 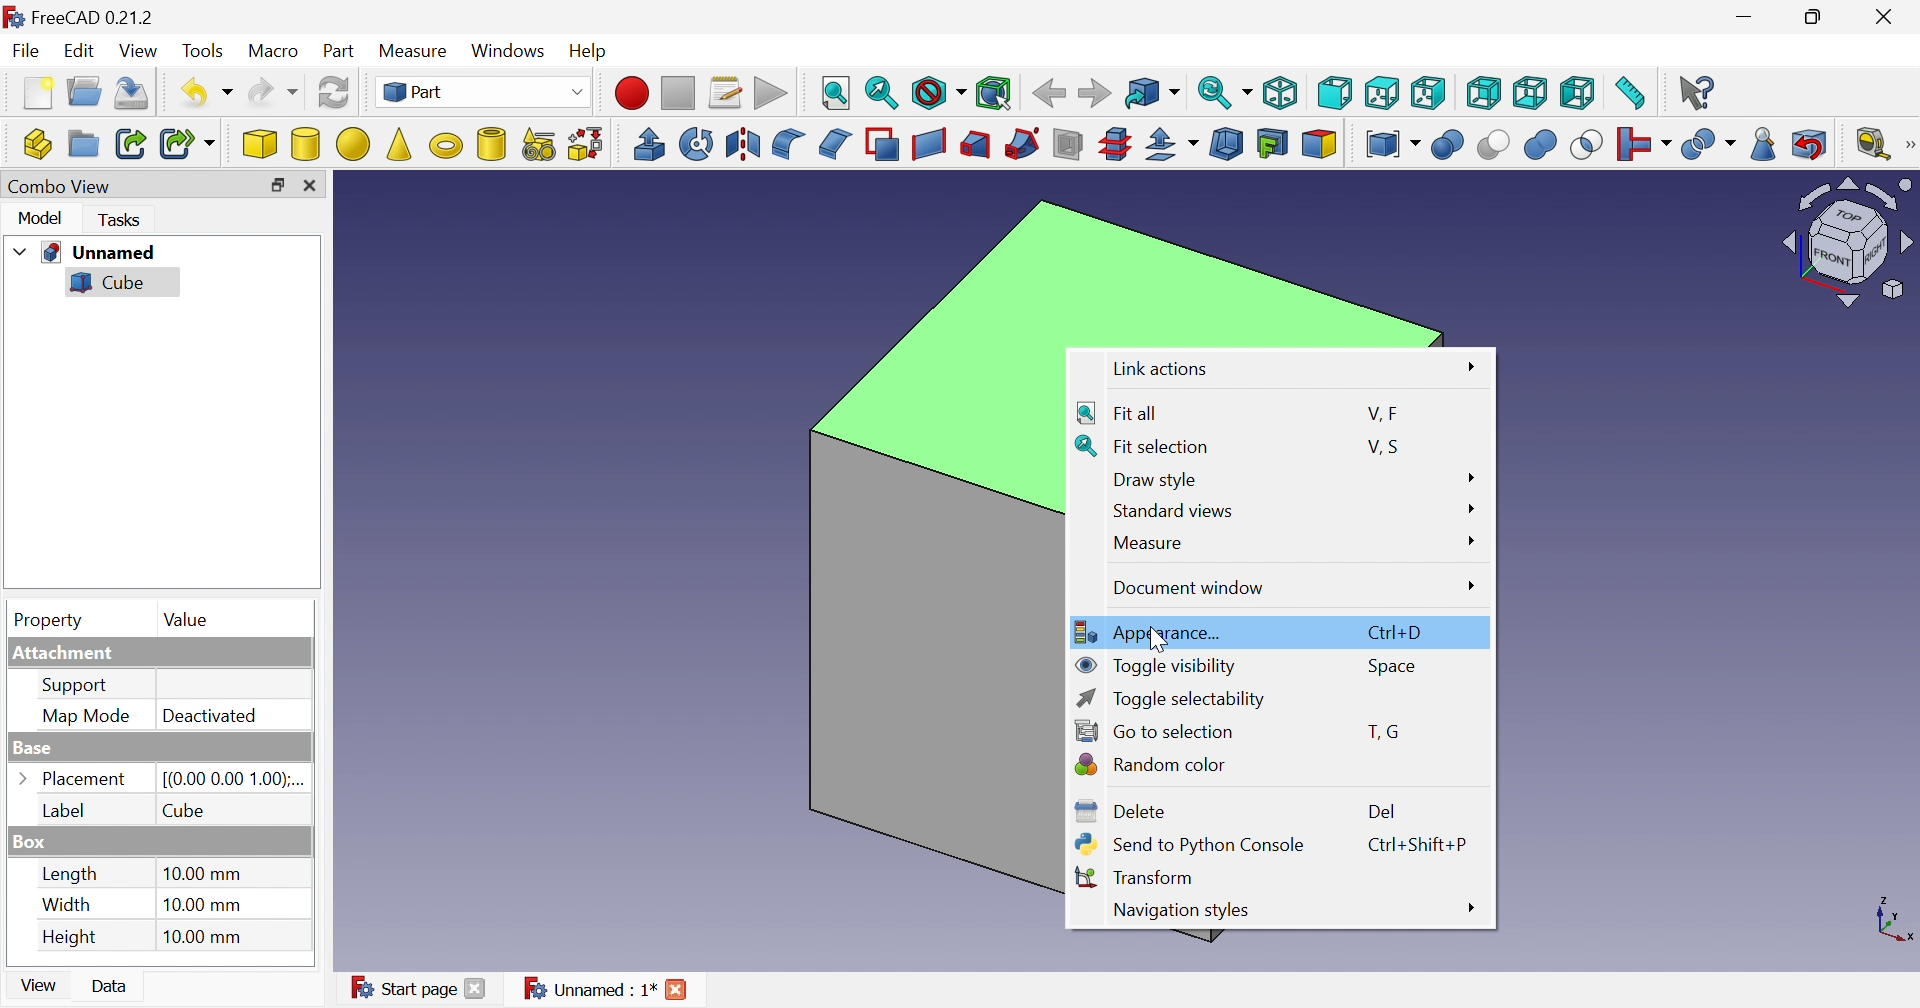 What do you see at coordinates (930, 145) in the screenshot?
I see `Create ruled surface` at bounding box center [930, 145].